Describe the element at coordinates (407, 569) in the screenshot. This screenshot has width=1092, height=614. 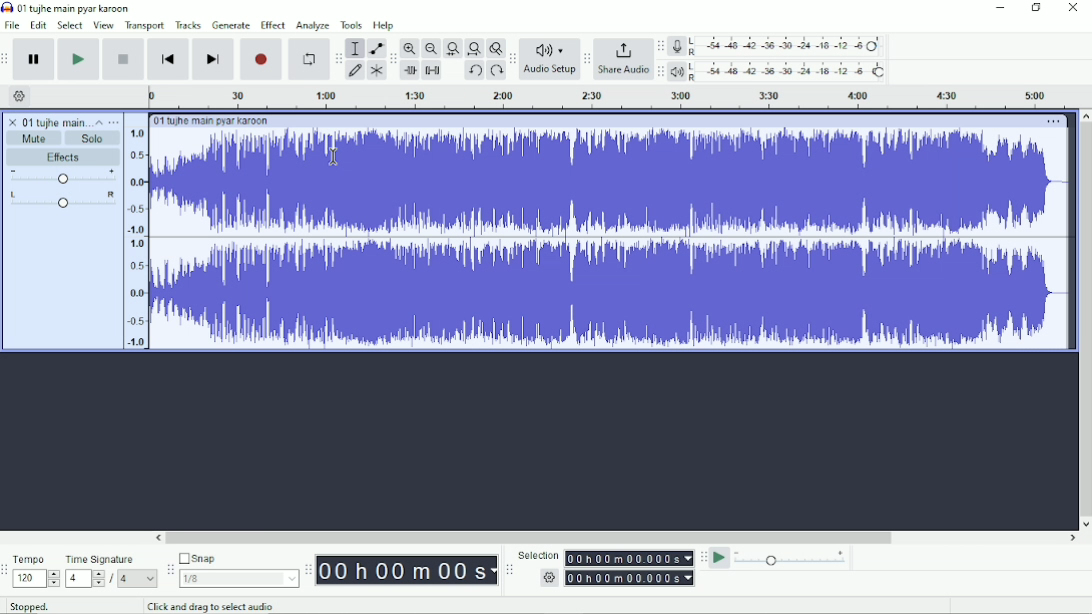
I see `Time` at that location.